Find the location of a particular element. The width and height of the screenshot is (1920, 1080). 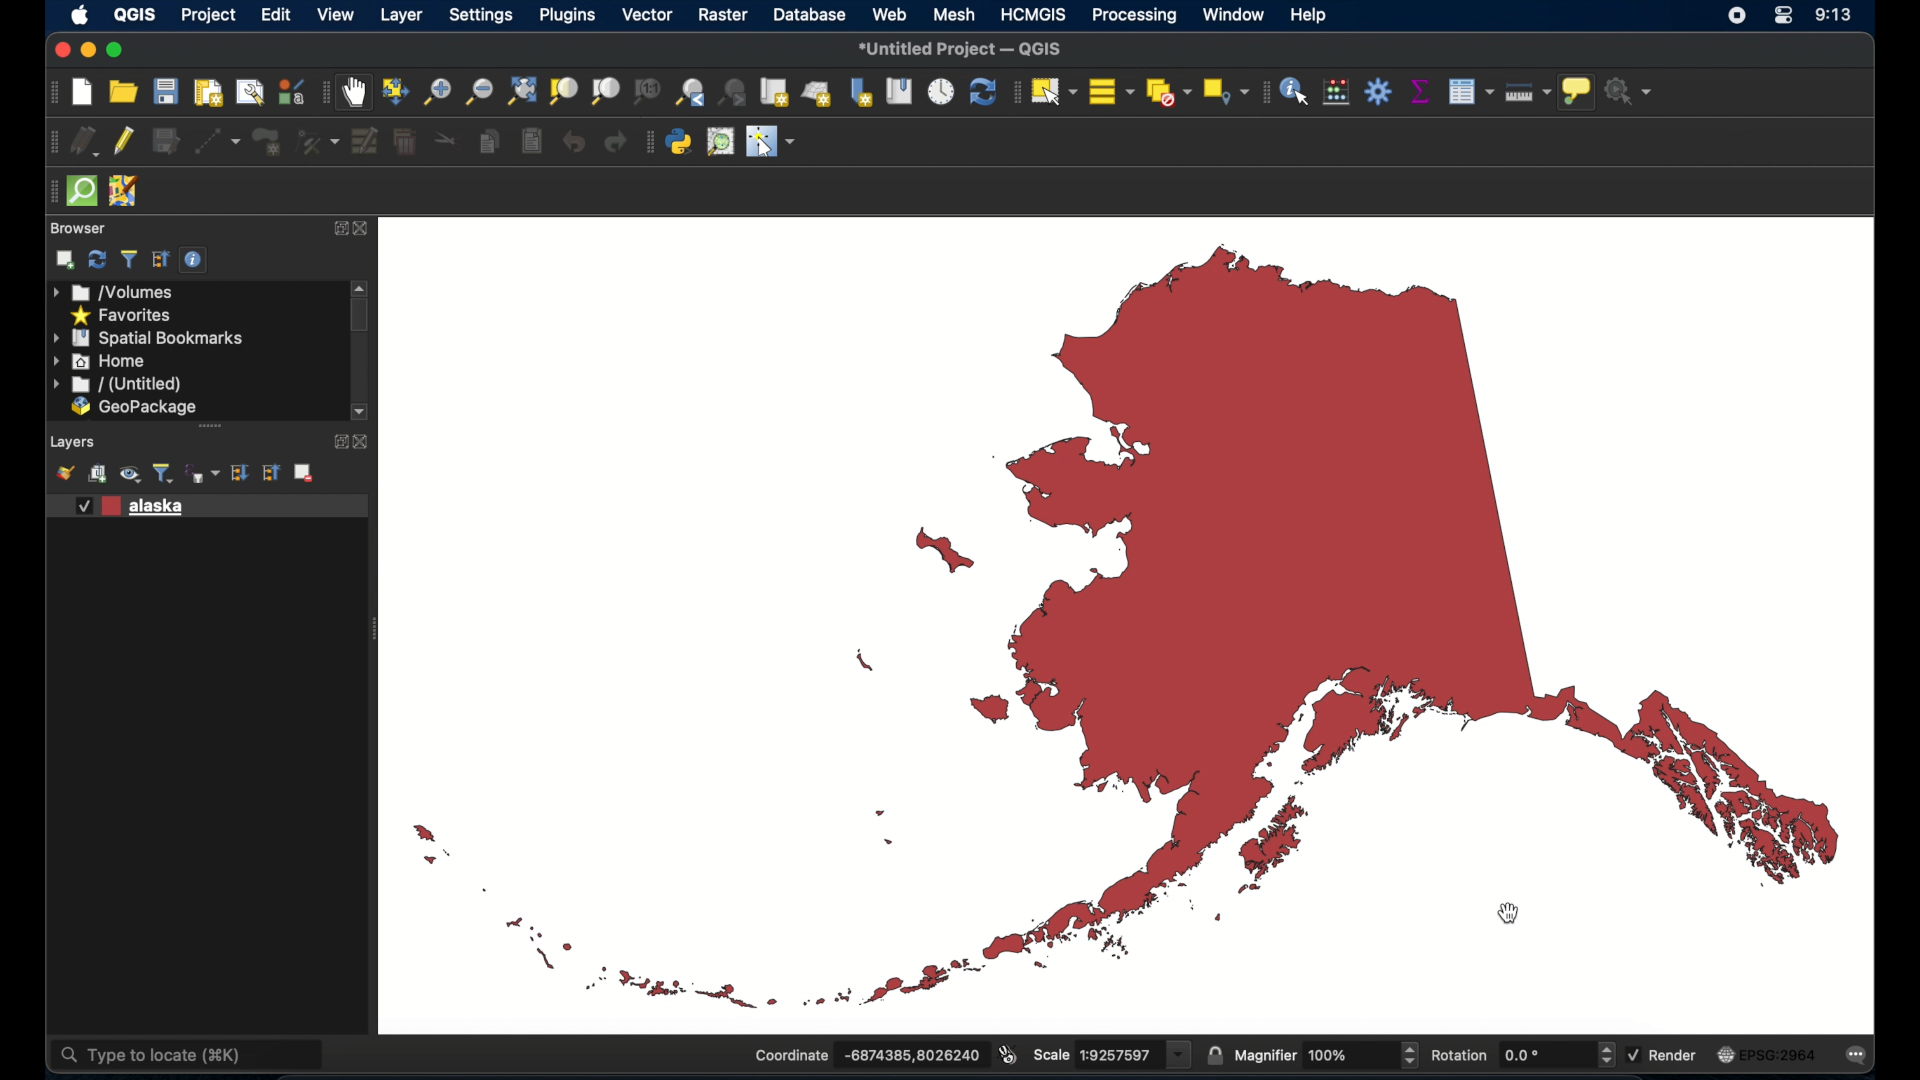

cut features is located at coordinates (443, 137).